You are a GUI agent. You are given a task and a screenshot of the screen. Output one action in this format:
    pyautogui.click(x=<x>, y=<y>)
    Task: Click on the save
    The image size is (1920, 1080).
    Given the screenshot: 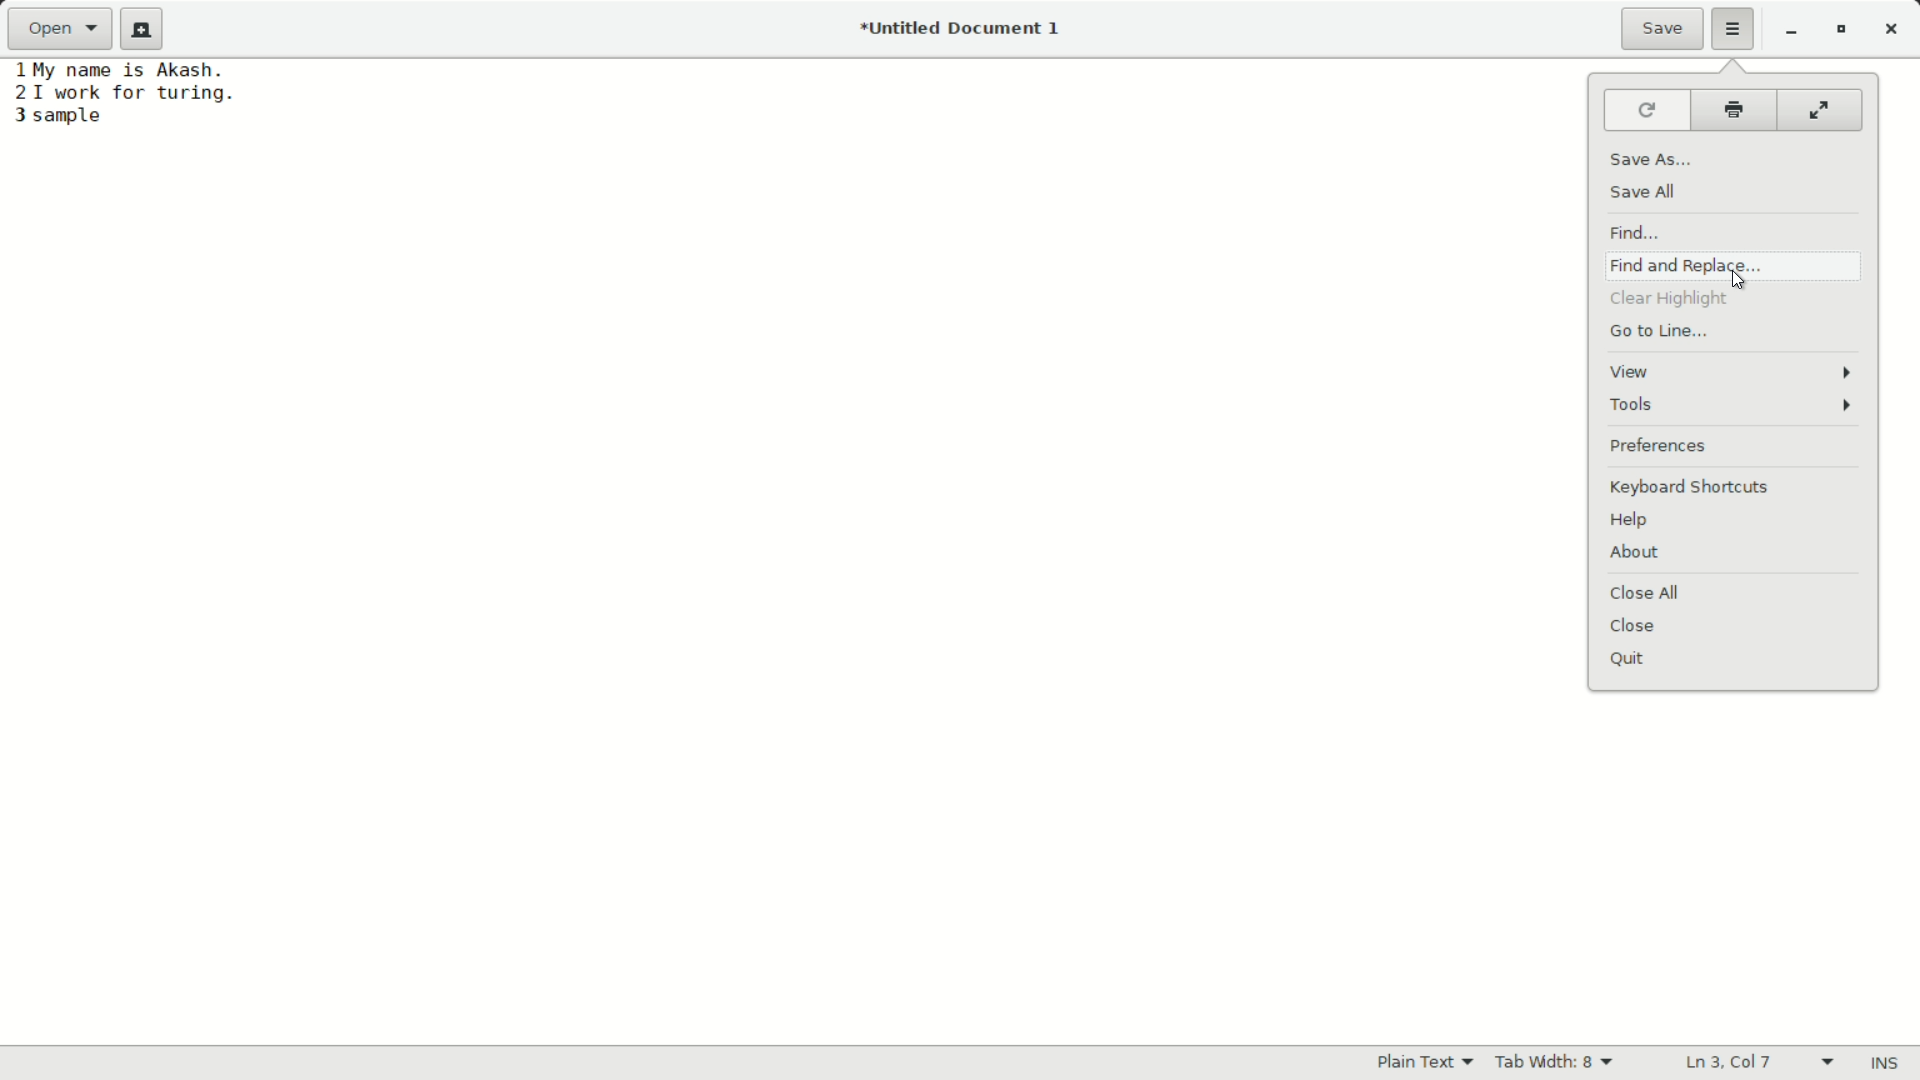 What is the action you would take?
    pyautogui.click(x=1663, y=31)
    